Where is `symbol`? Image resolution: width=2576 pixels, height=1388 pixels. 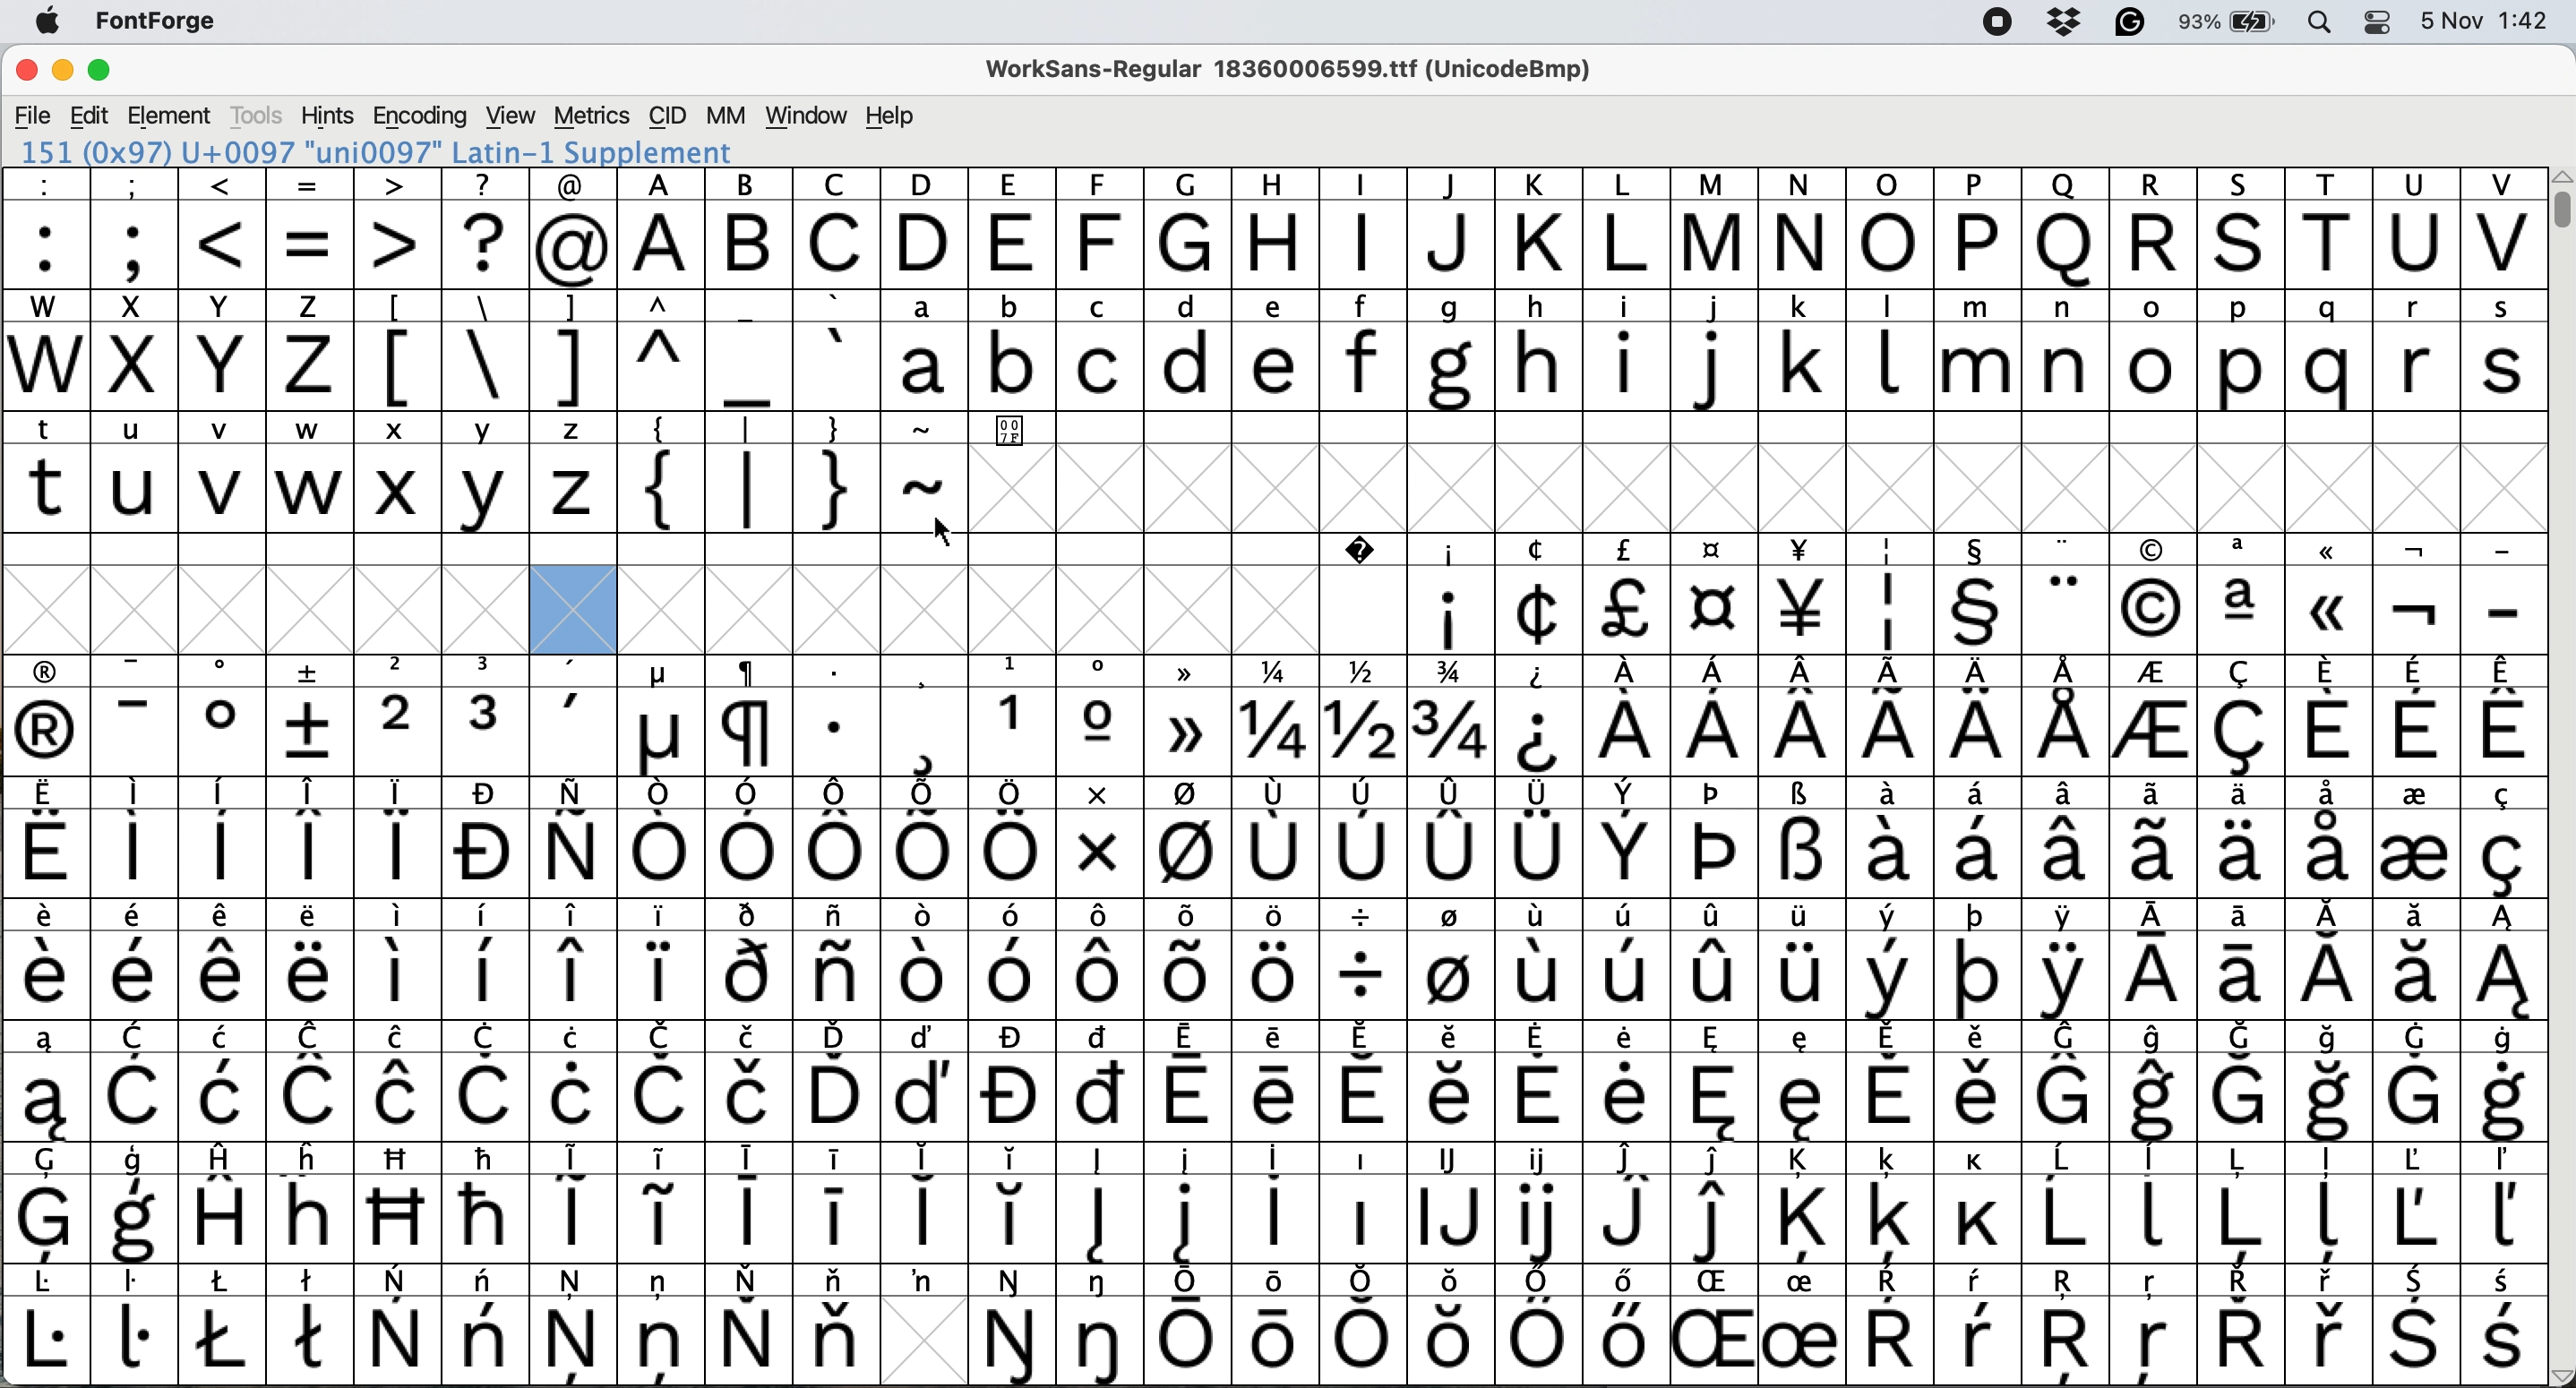 symbol is located at coordinates (1191, 1202).